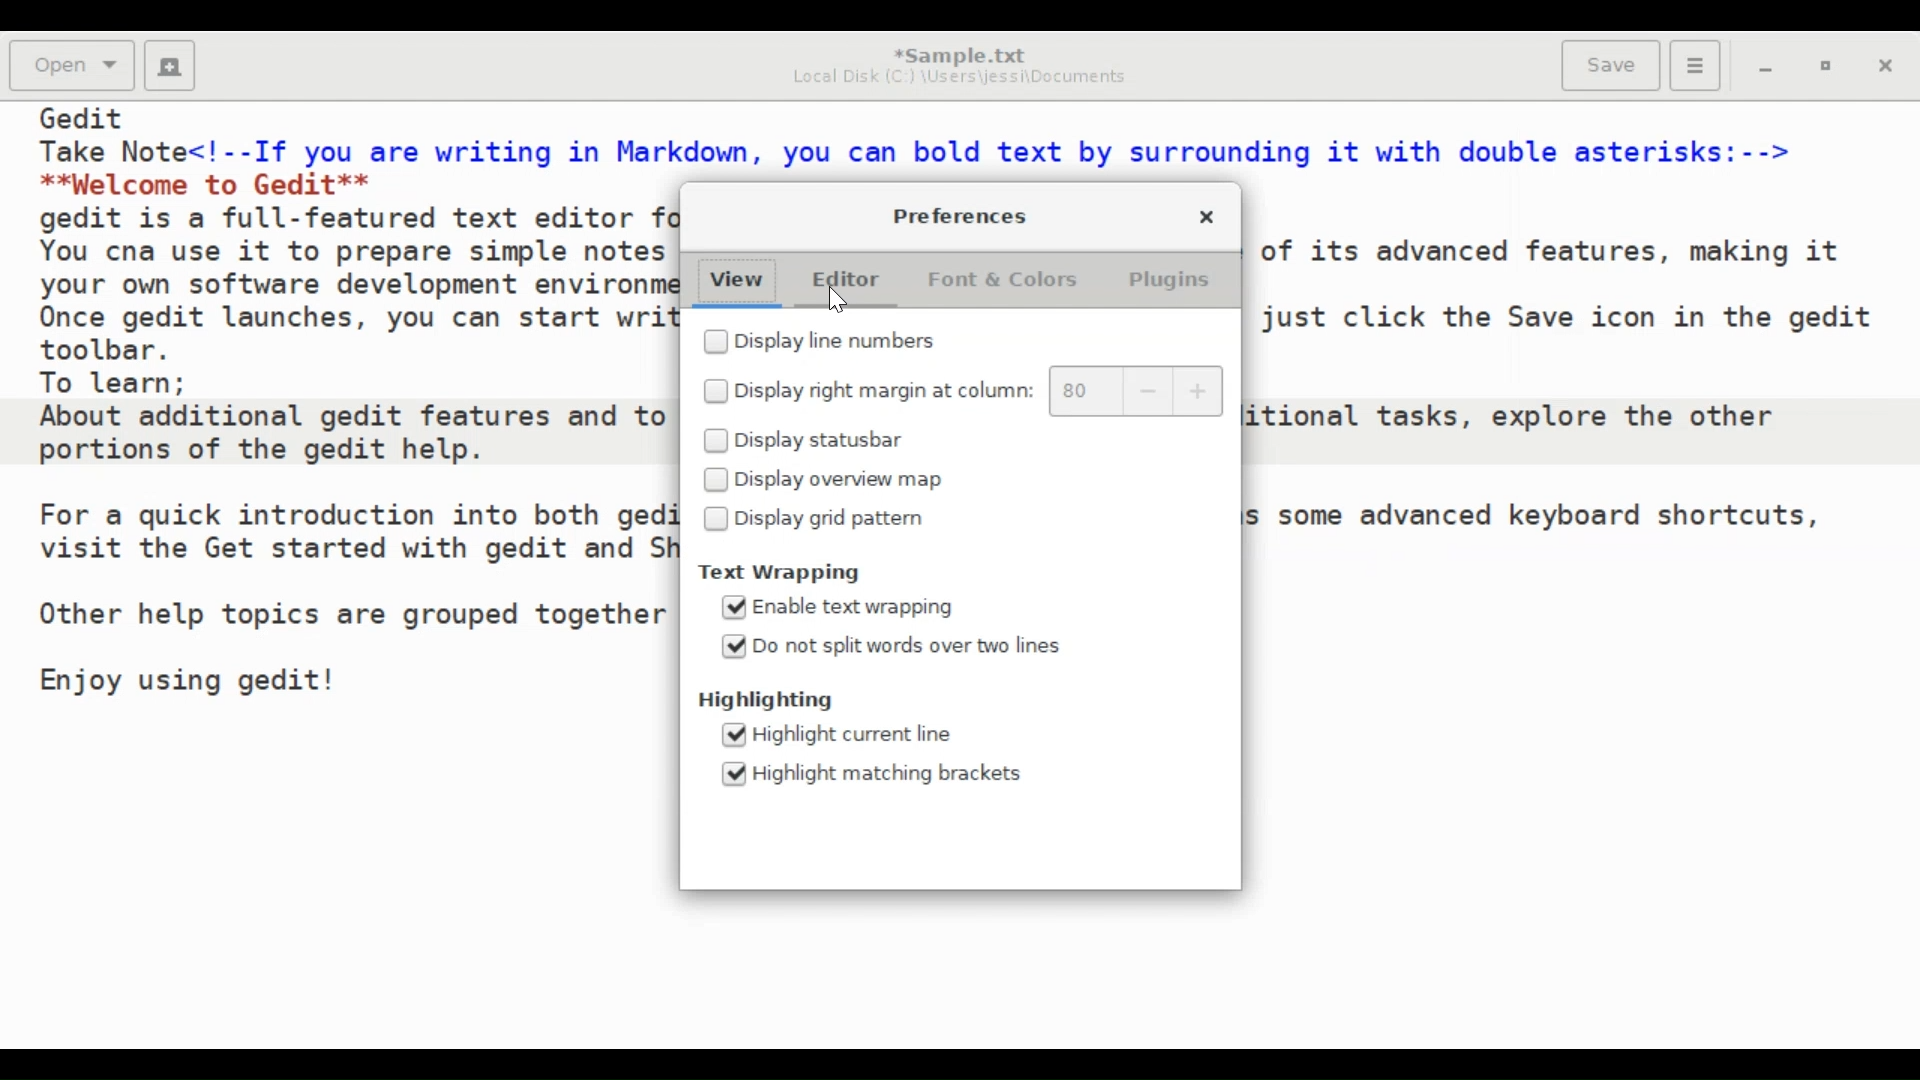 This screenshot has height=1080, width=1920. I want to click on Application menu, so click(1695, 66).